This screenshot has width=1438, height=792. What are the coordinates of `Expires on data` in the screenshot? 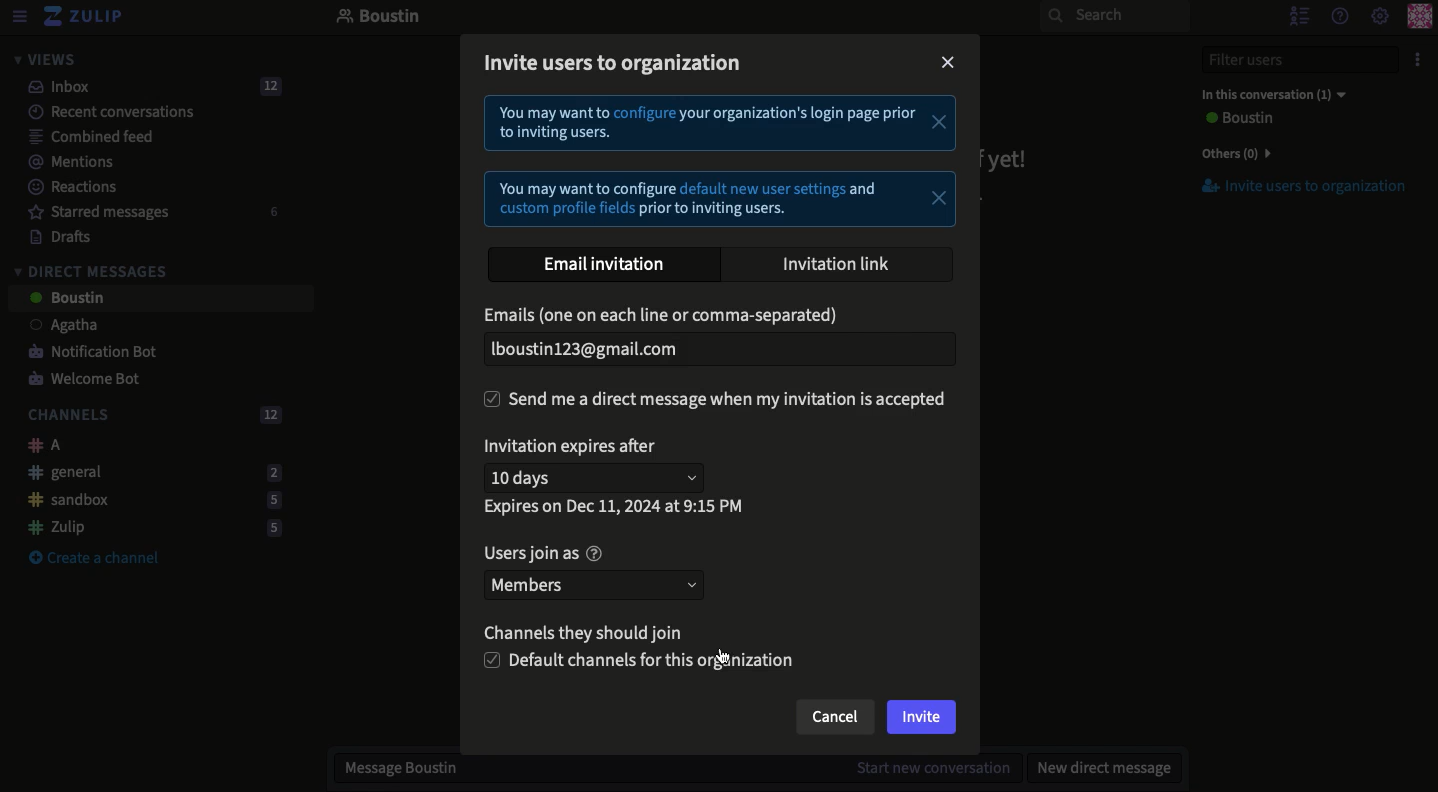 It's located at (616, 508).